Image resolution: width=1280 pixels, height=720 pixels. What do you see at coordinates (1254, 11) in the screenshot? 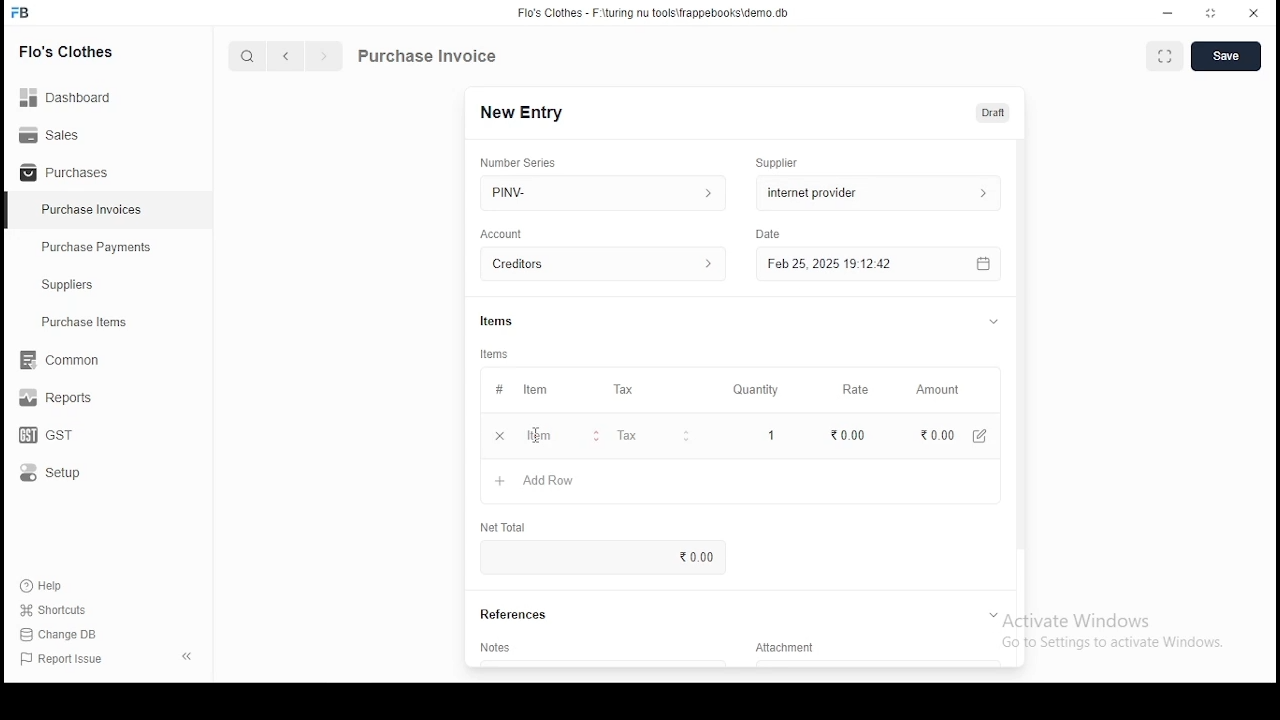
I see `close window` at bounding box center [1254, 11].